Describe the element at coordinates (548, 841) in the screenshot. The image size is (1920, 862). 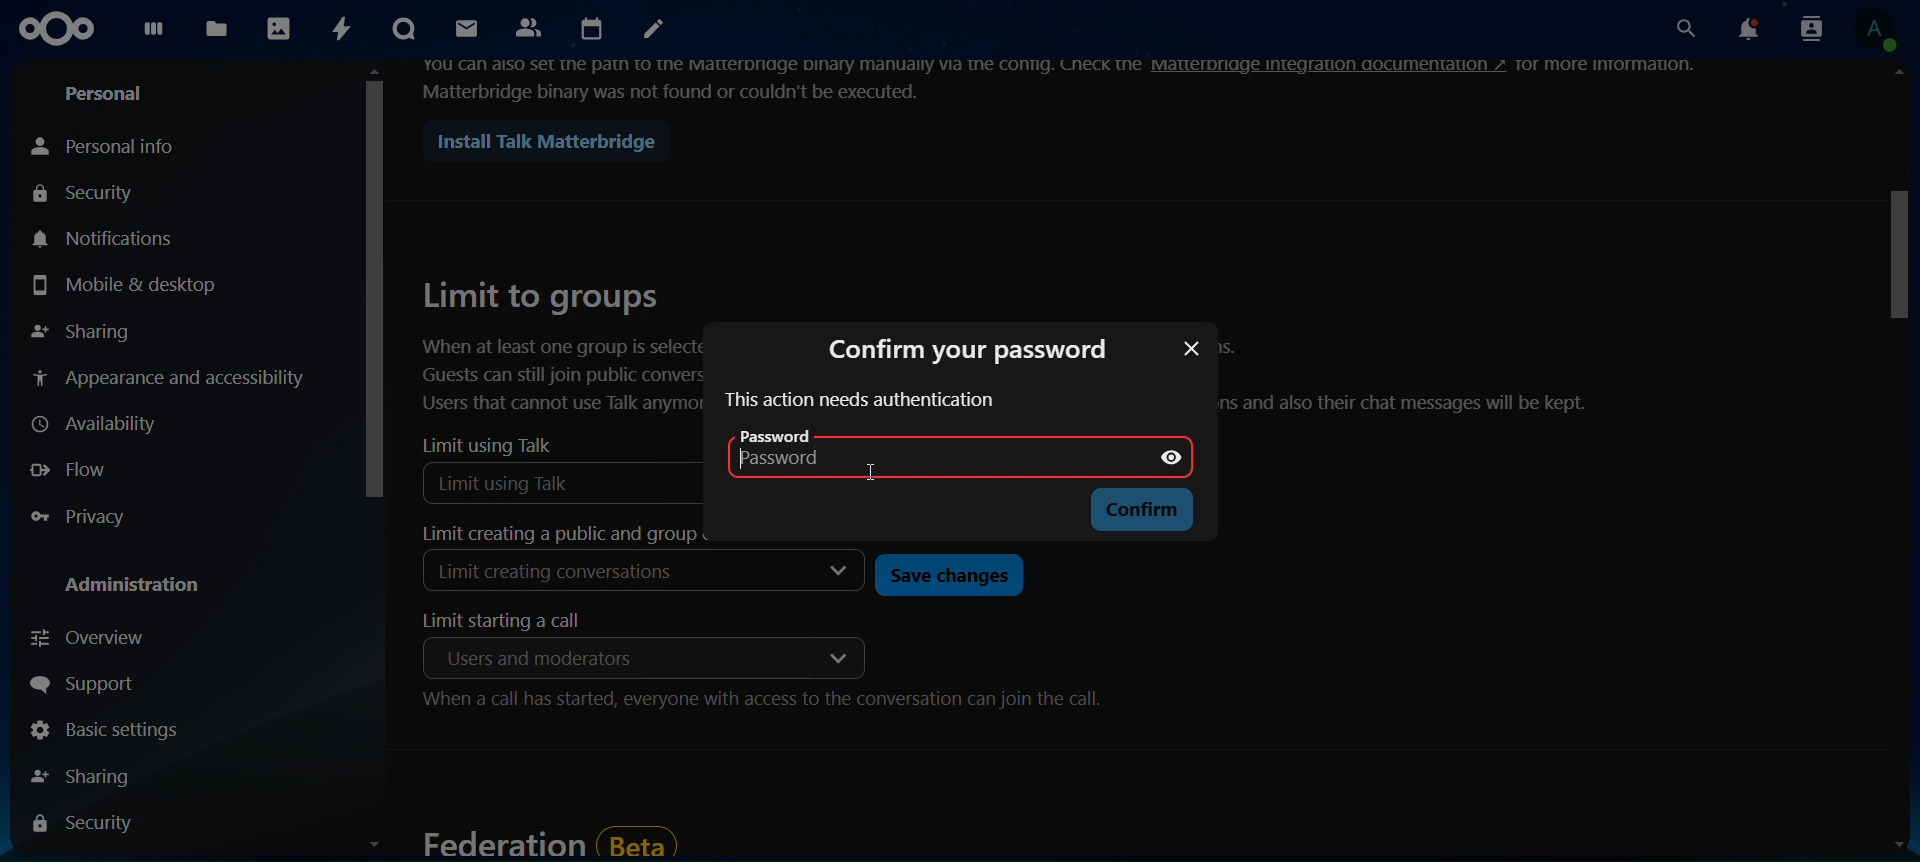
I see `federation` at that location.